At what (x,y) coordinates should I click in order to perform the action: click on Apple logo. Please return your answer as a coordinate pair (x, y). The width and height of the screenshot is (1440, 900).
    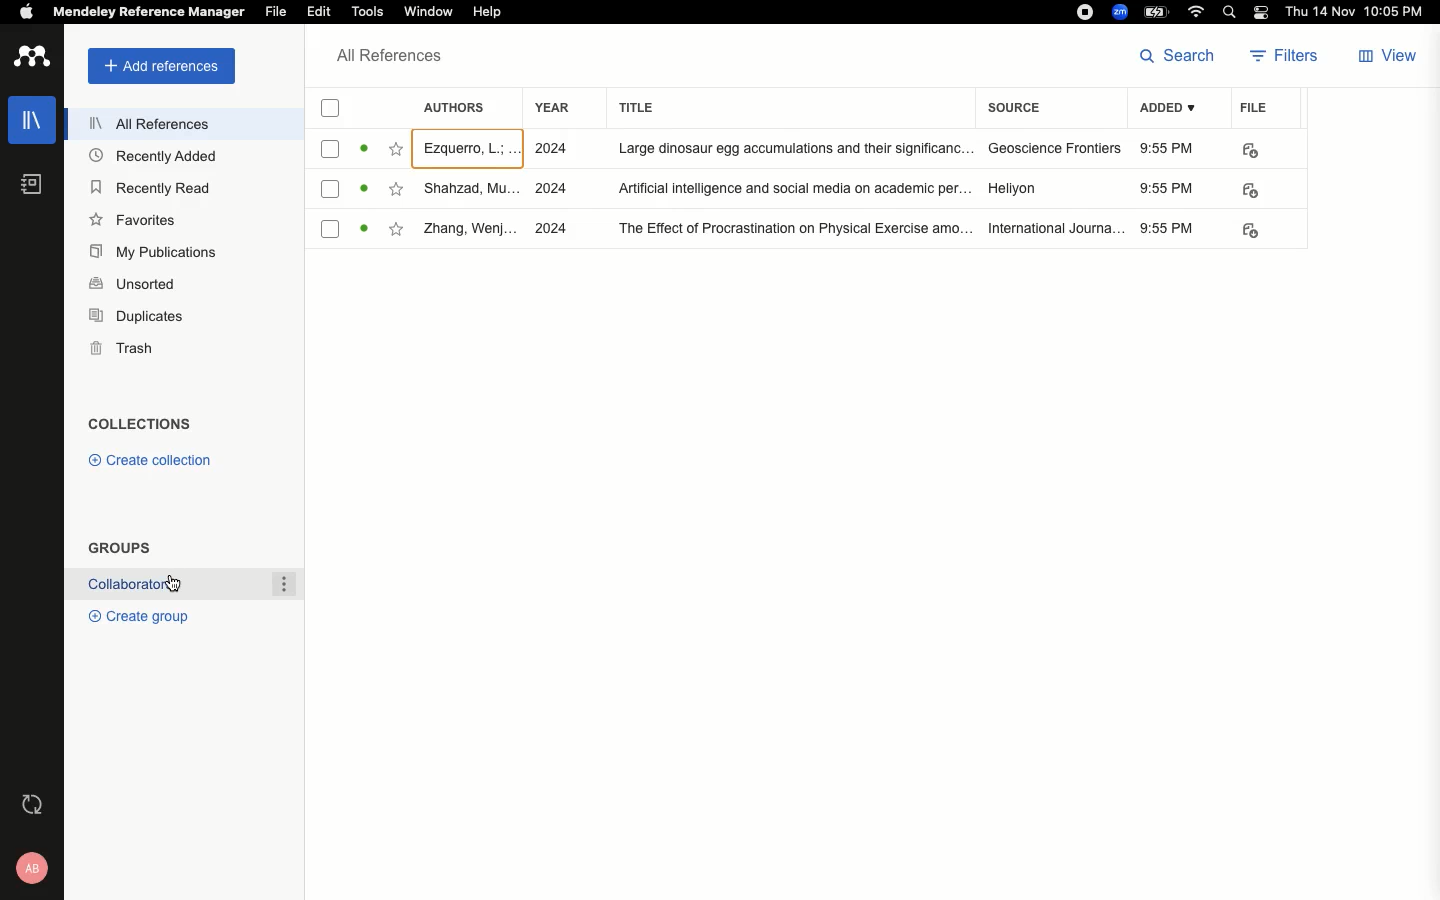
    Looking at the image, I should click on (26, 10).